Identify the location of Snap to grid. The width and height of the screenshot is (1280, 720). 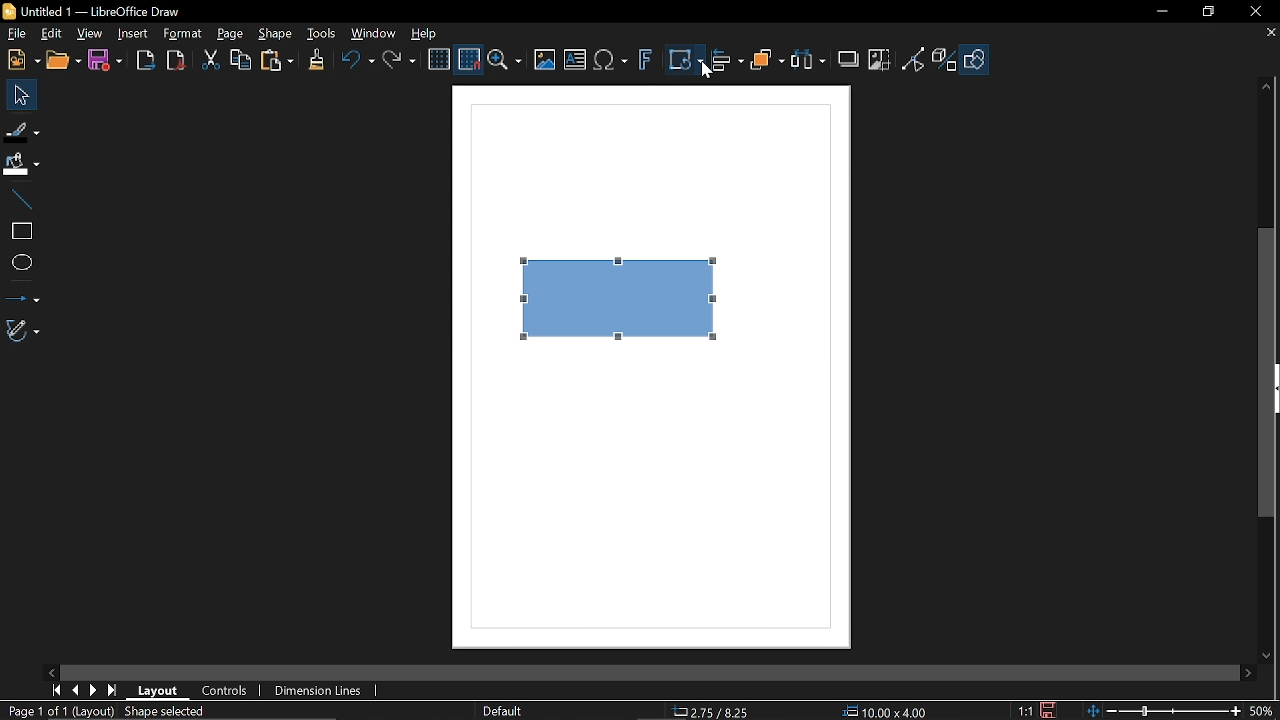
(468, 60).